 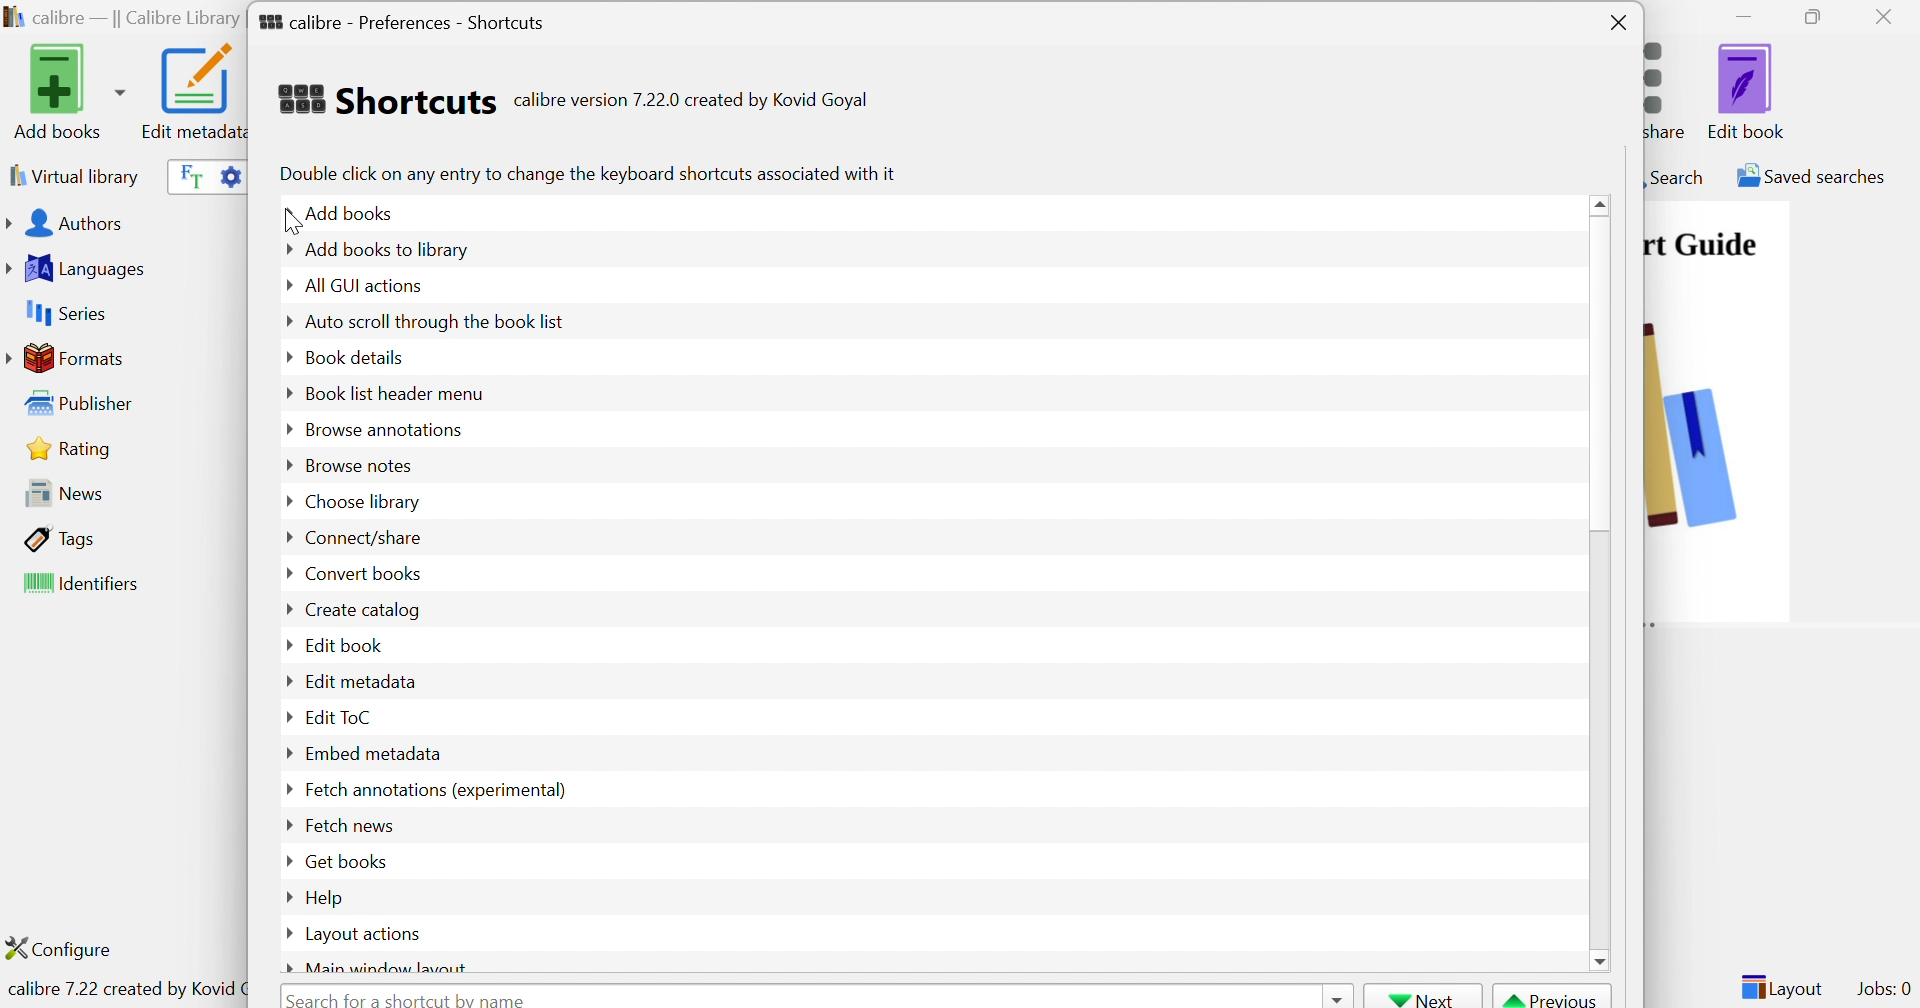 What do you see at coordinates (283, 322) in the screenshot?
I see `Drop Down` at bounding box center [283, 322].